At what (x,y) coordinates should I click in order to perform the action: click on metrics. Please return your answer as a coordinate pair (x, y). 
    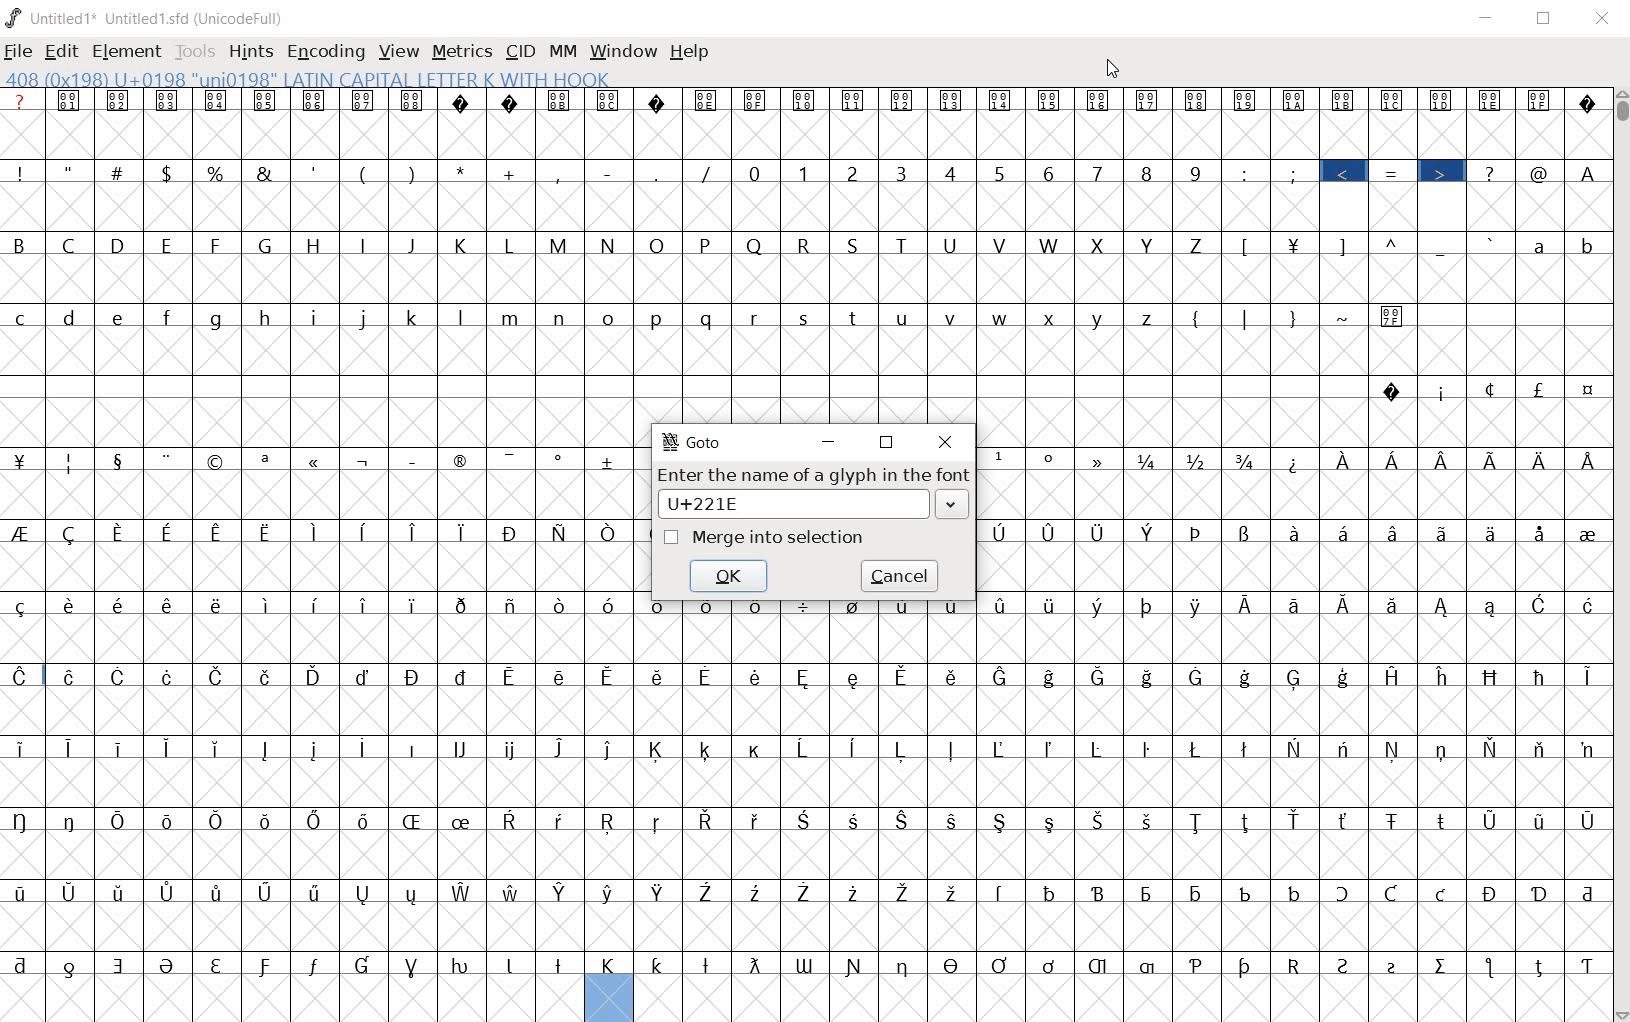
    Looking at the image, I should click on (464, 51).